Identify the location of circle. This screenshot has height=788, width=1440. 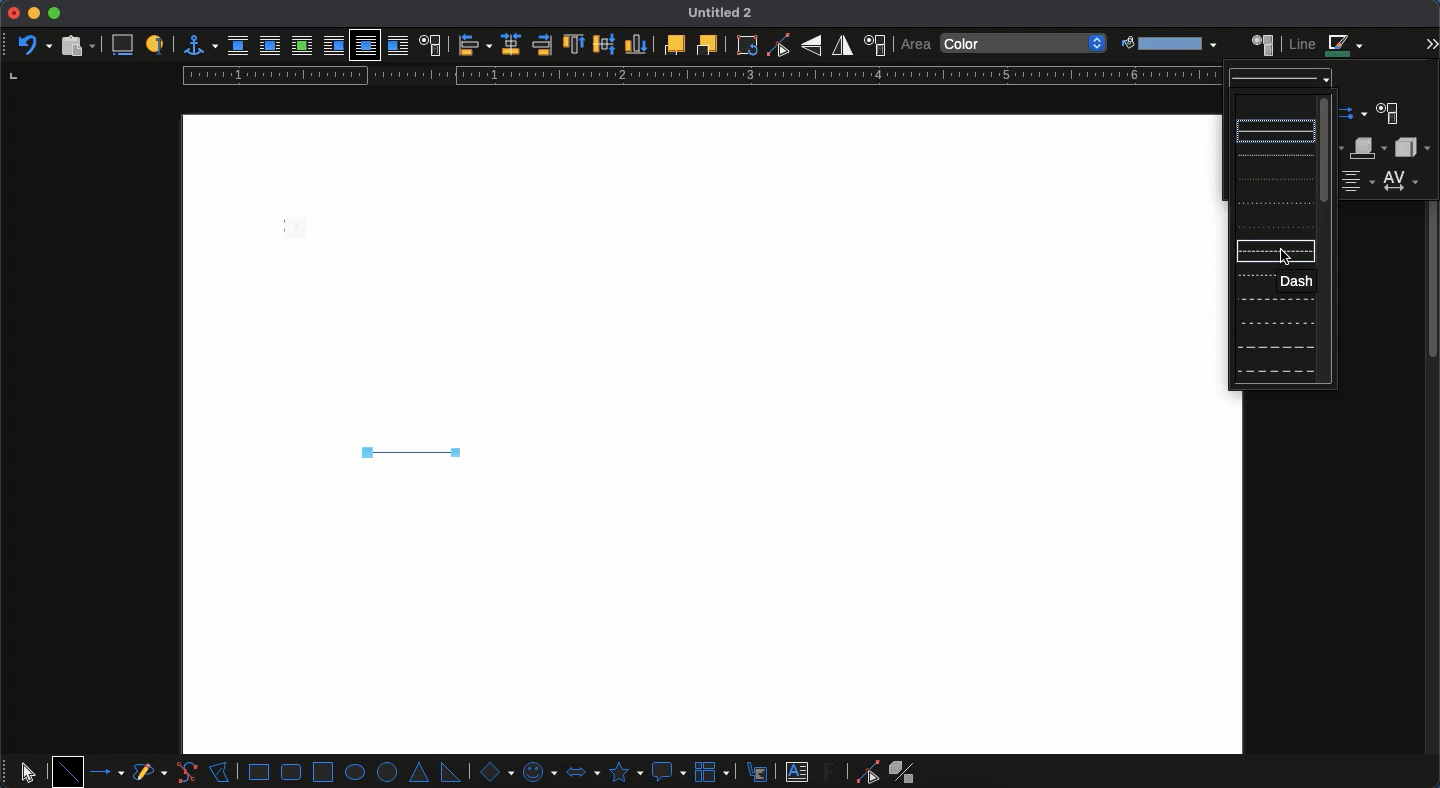
(389, 773).